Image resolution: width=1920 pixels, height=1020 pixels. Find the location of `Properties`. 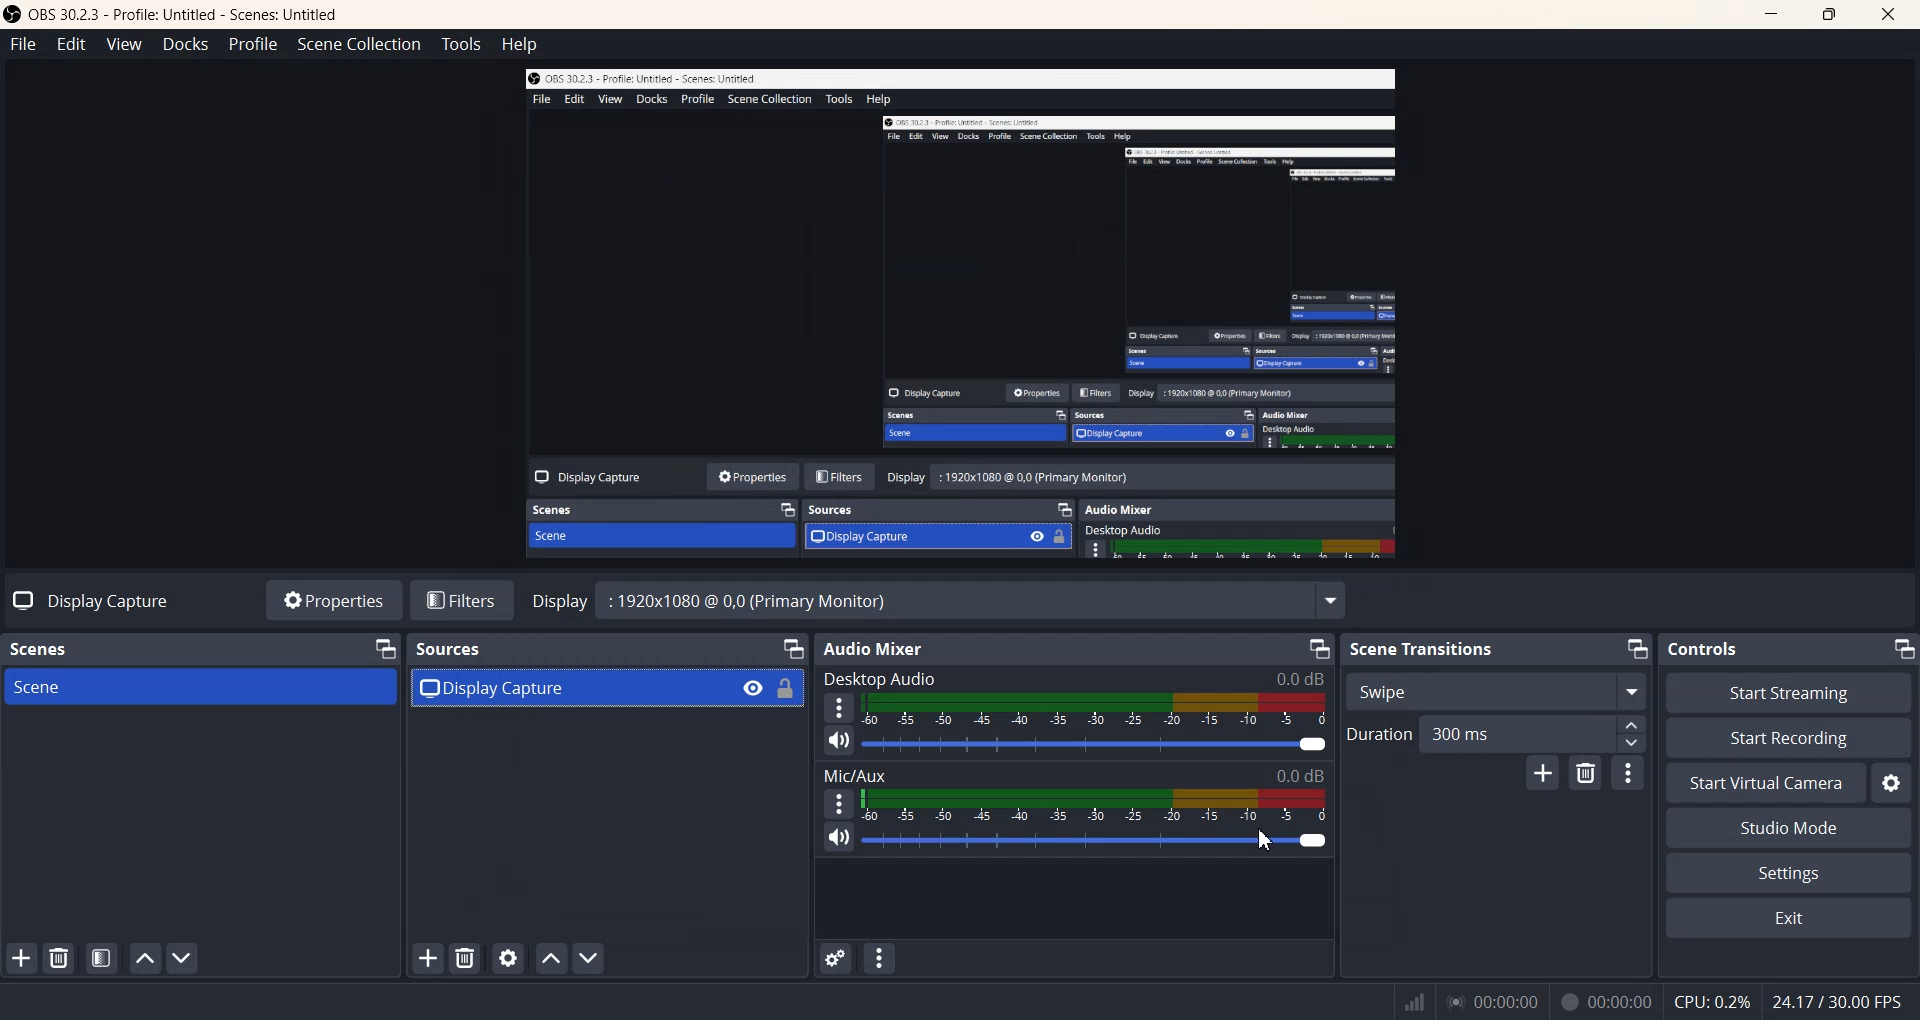

Properties is located at coordinates (333, 600).